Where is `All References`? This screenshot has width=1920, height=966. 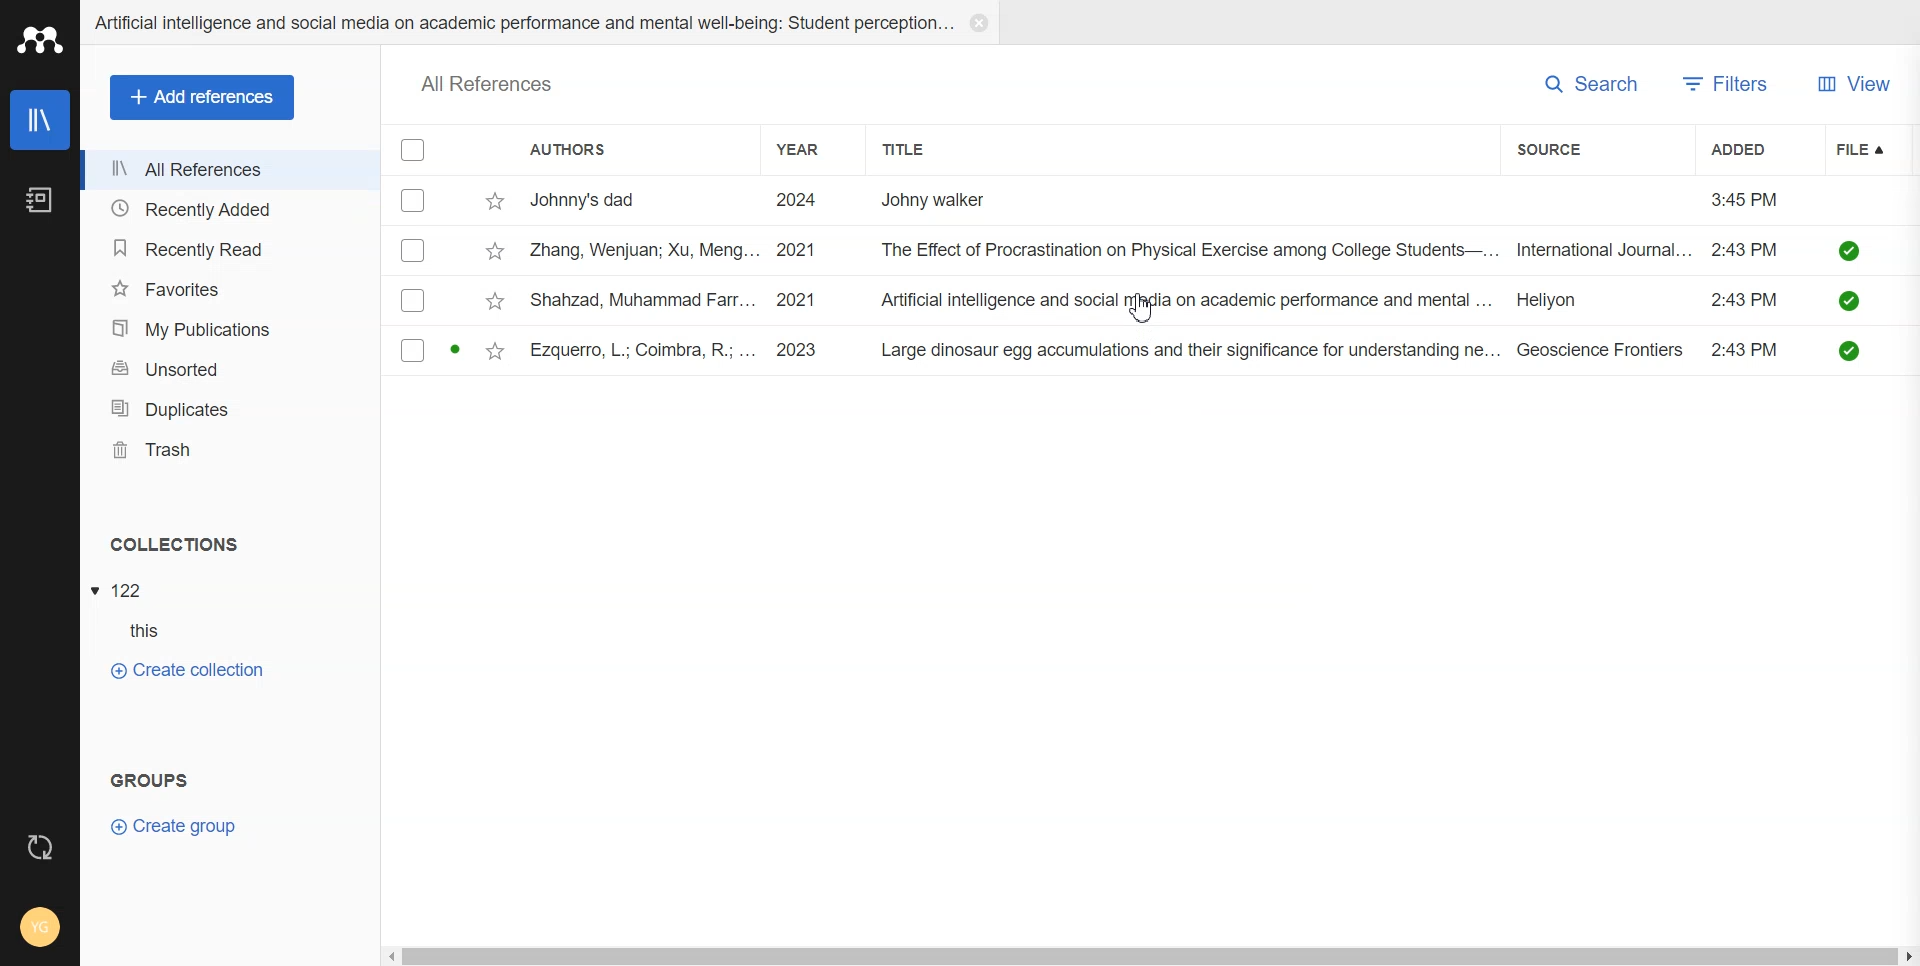 All References is located at coordinates (230, 170).